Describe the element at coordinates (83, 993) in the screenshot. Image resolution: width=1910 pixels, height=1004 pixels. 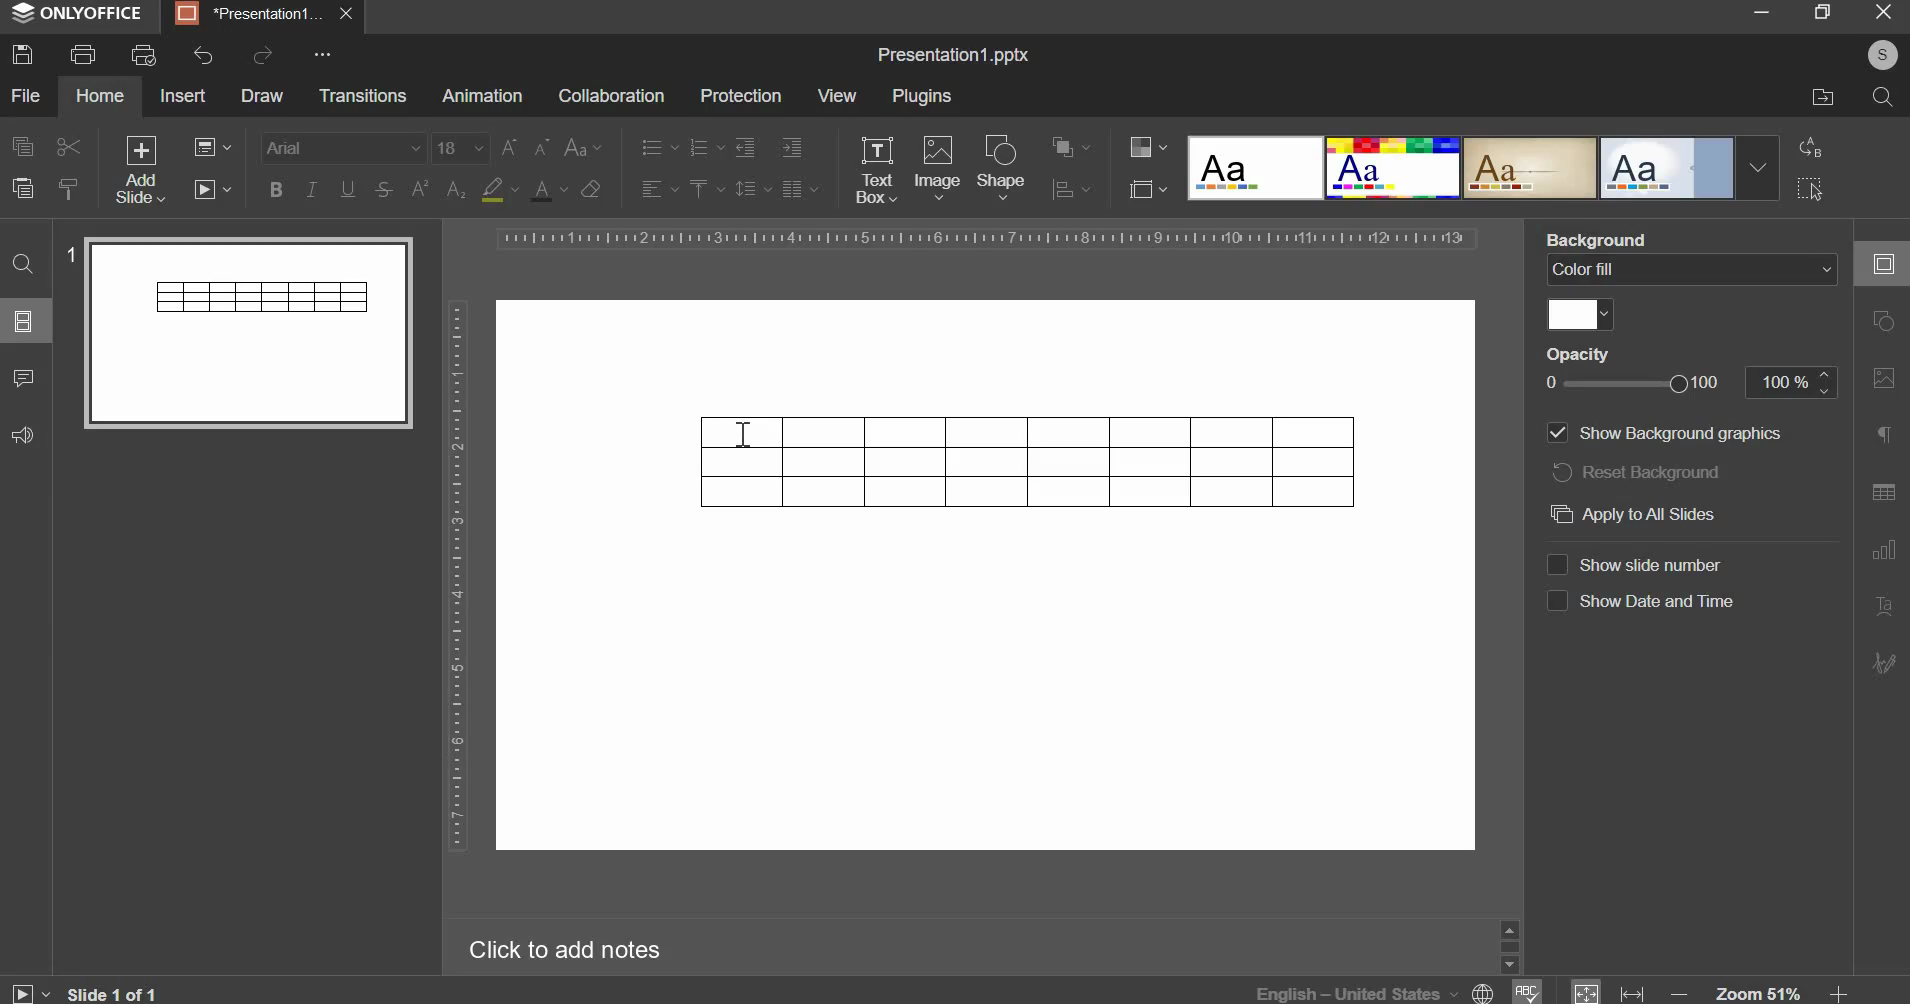
I see `Slide 1 of 1` at that location.